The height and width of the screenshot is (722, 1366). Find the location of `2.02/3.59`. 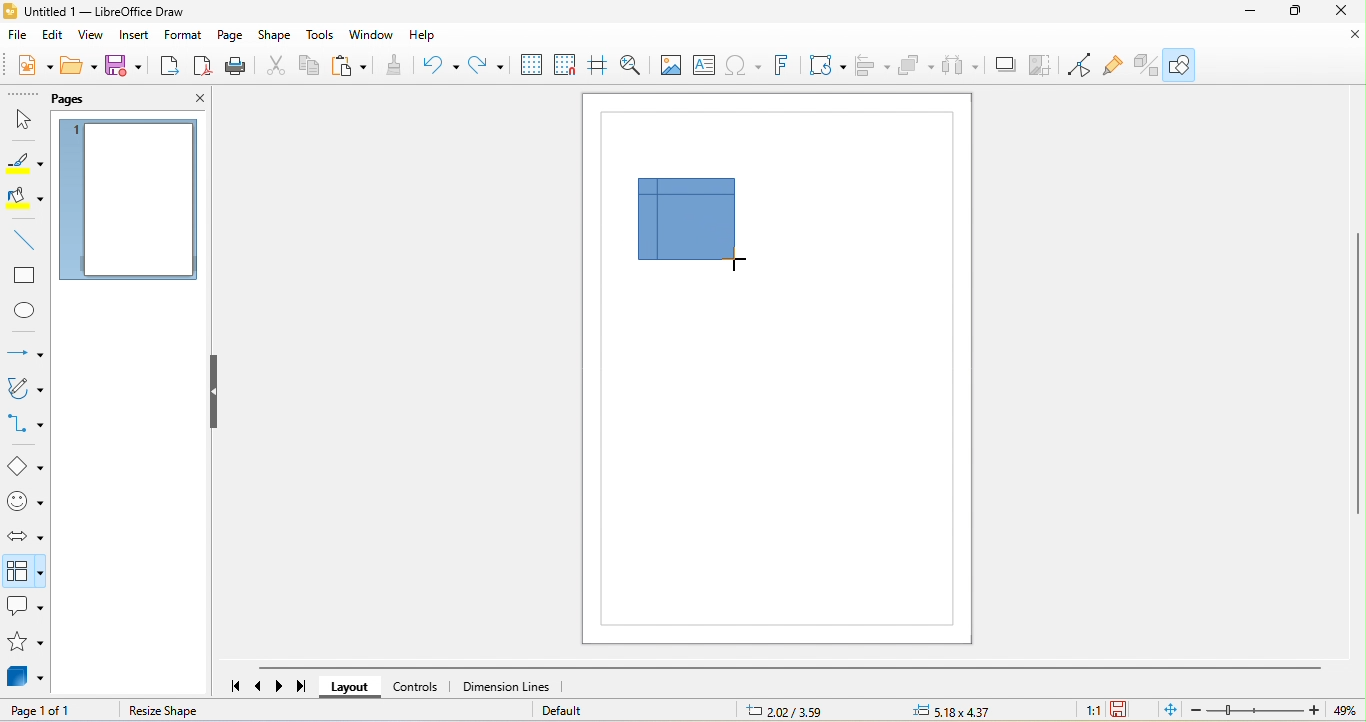

2.02/3.59 is located at coordinates (786, 710).